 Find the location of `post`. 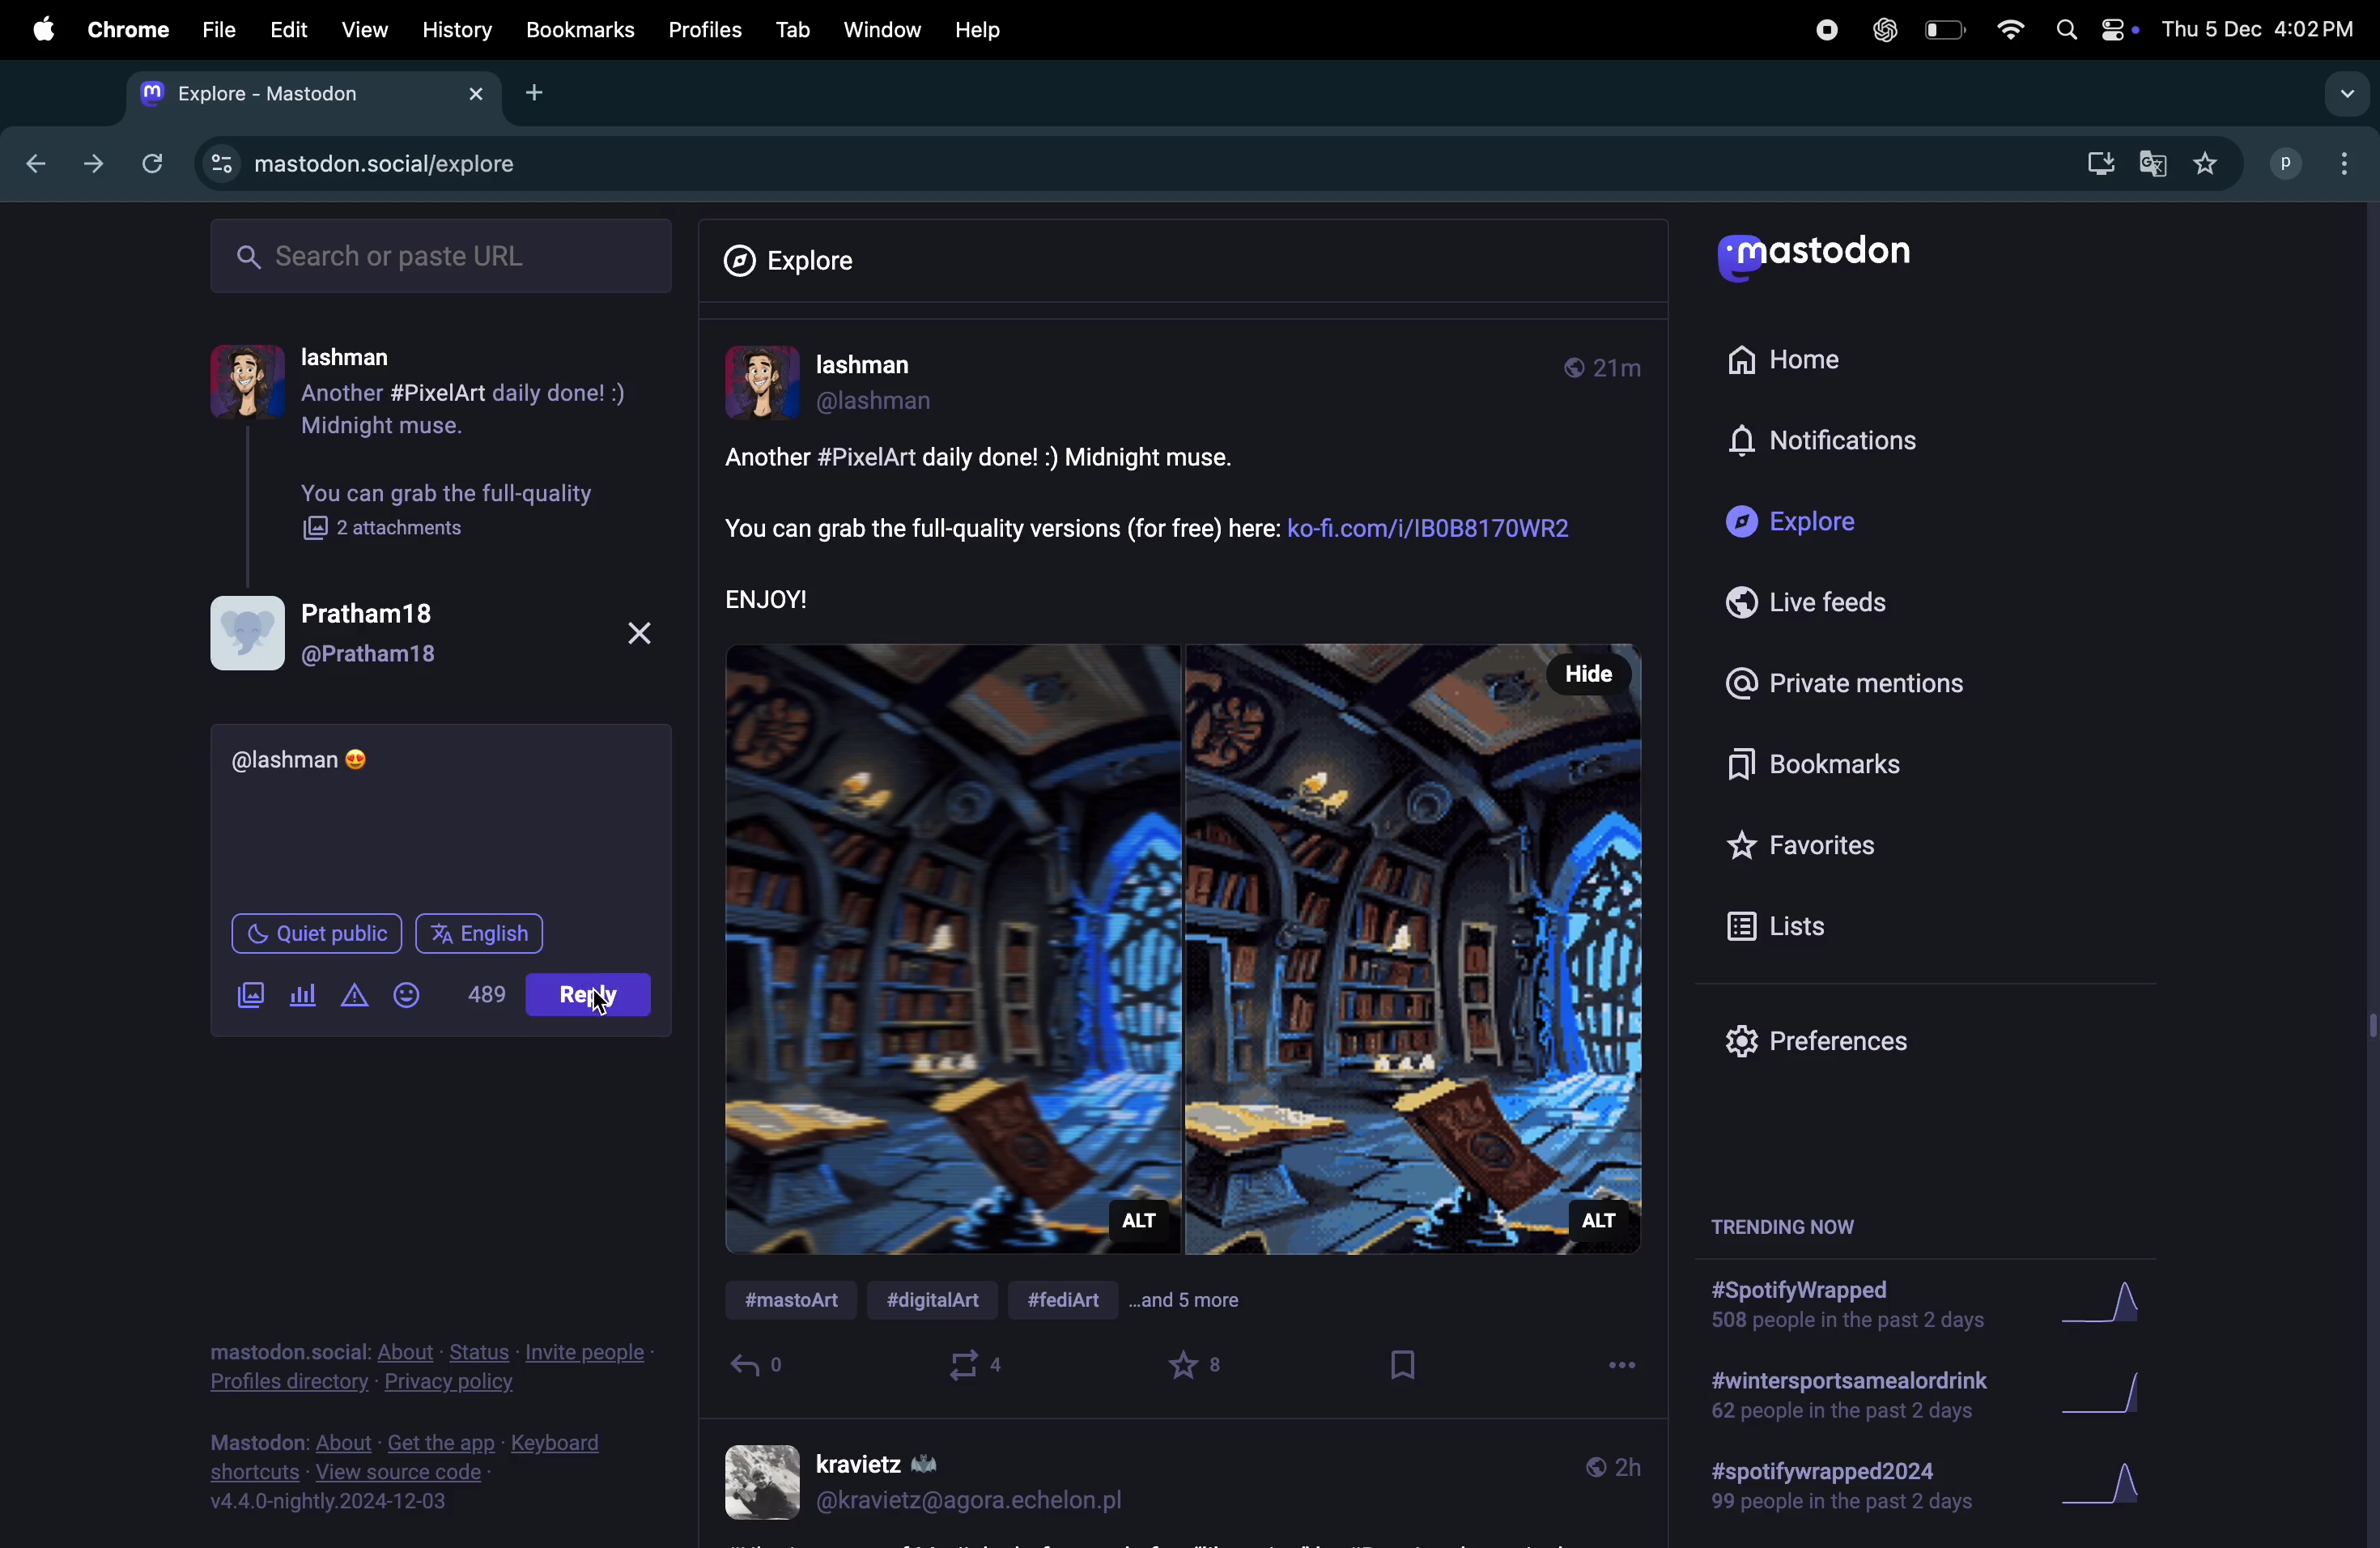

post is located at coordinates (590, 995).